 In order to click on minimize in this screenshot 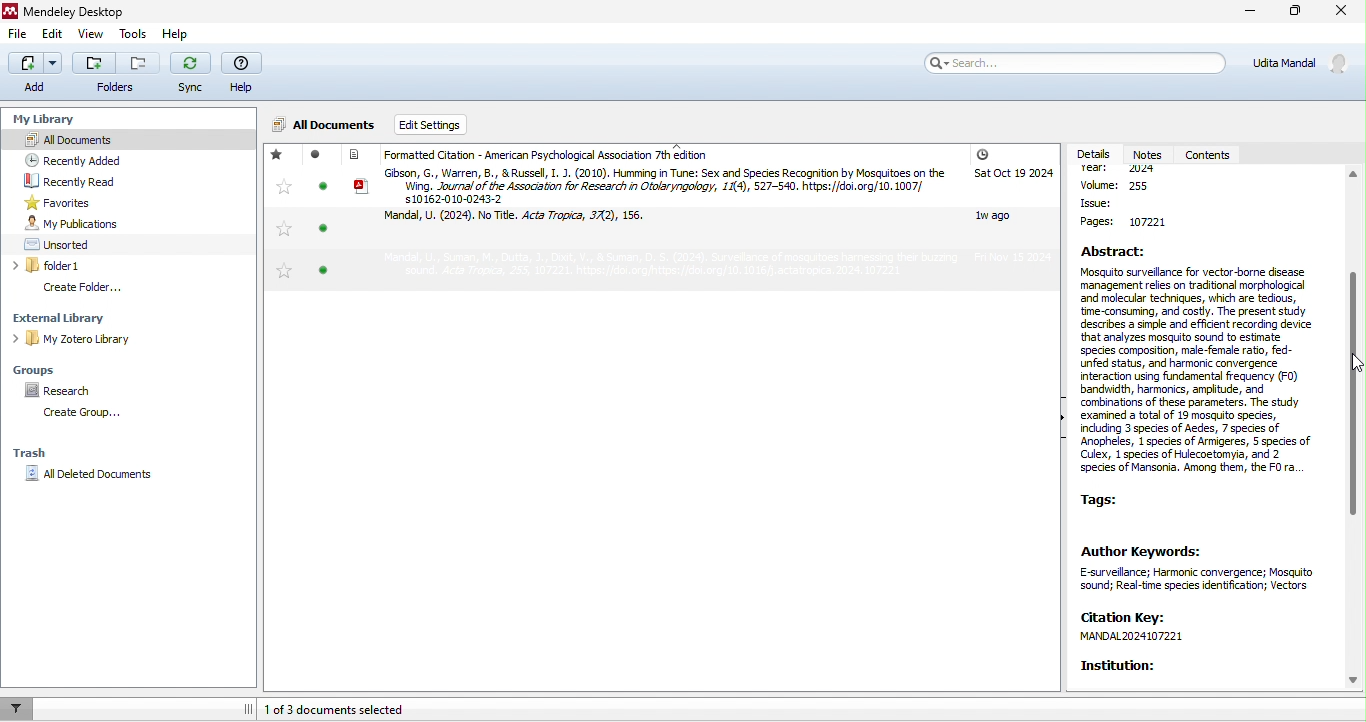, I will do `click(1247, 13)`.